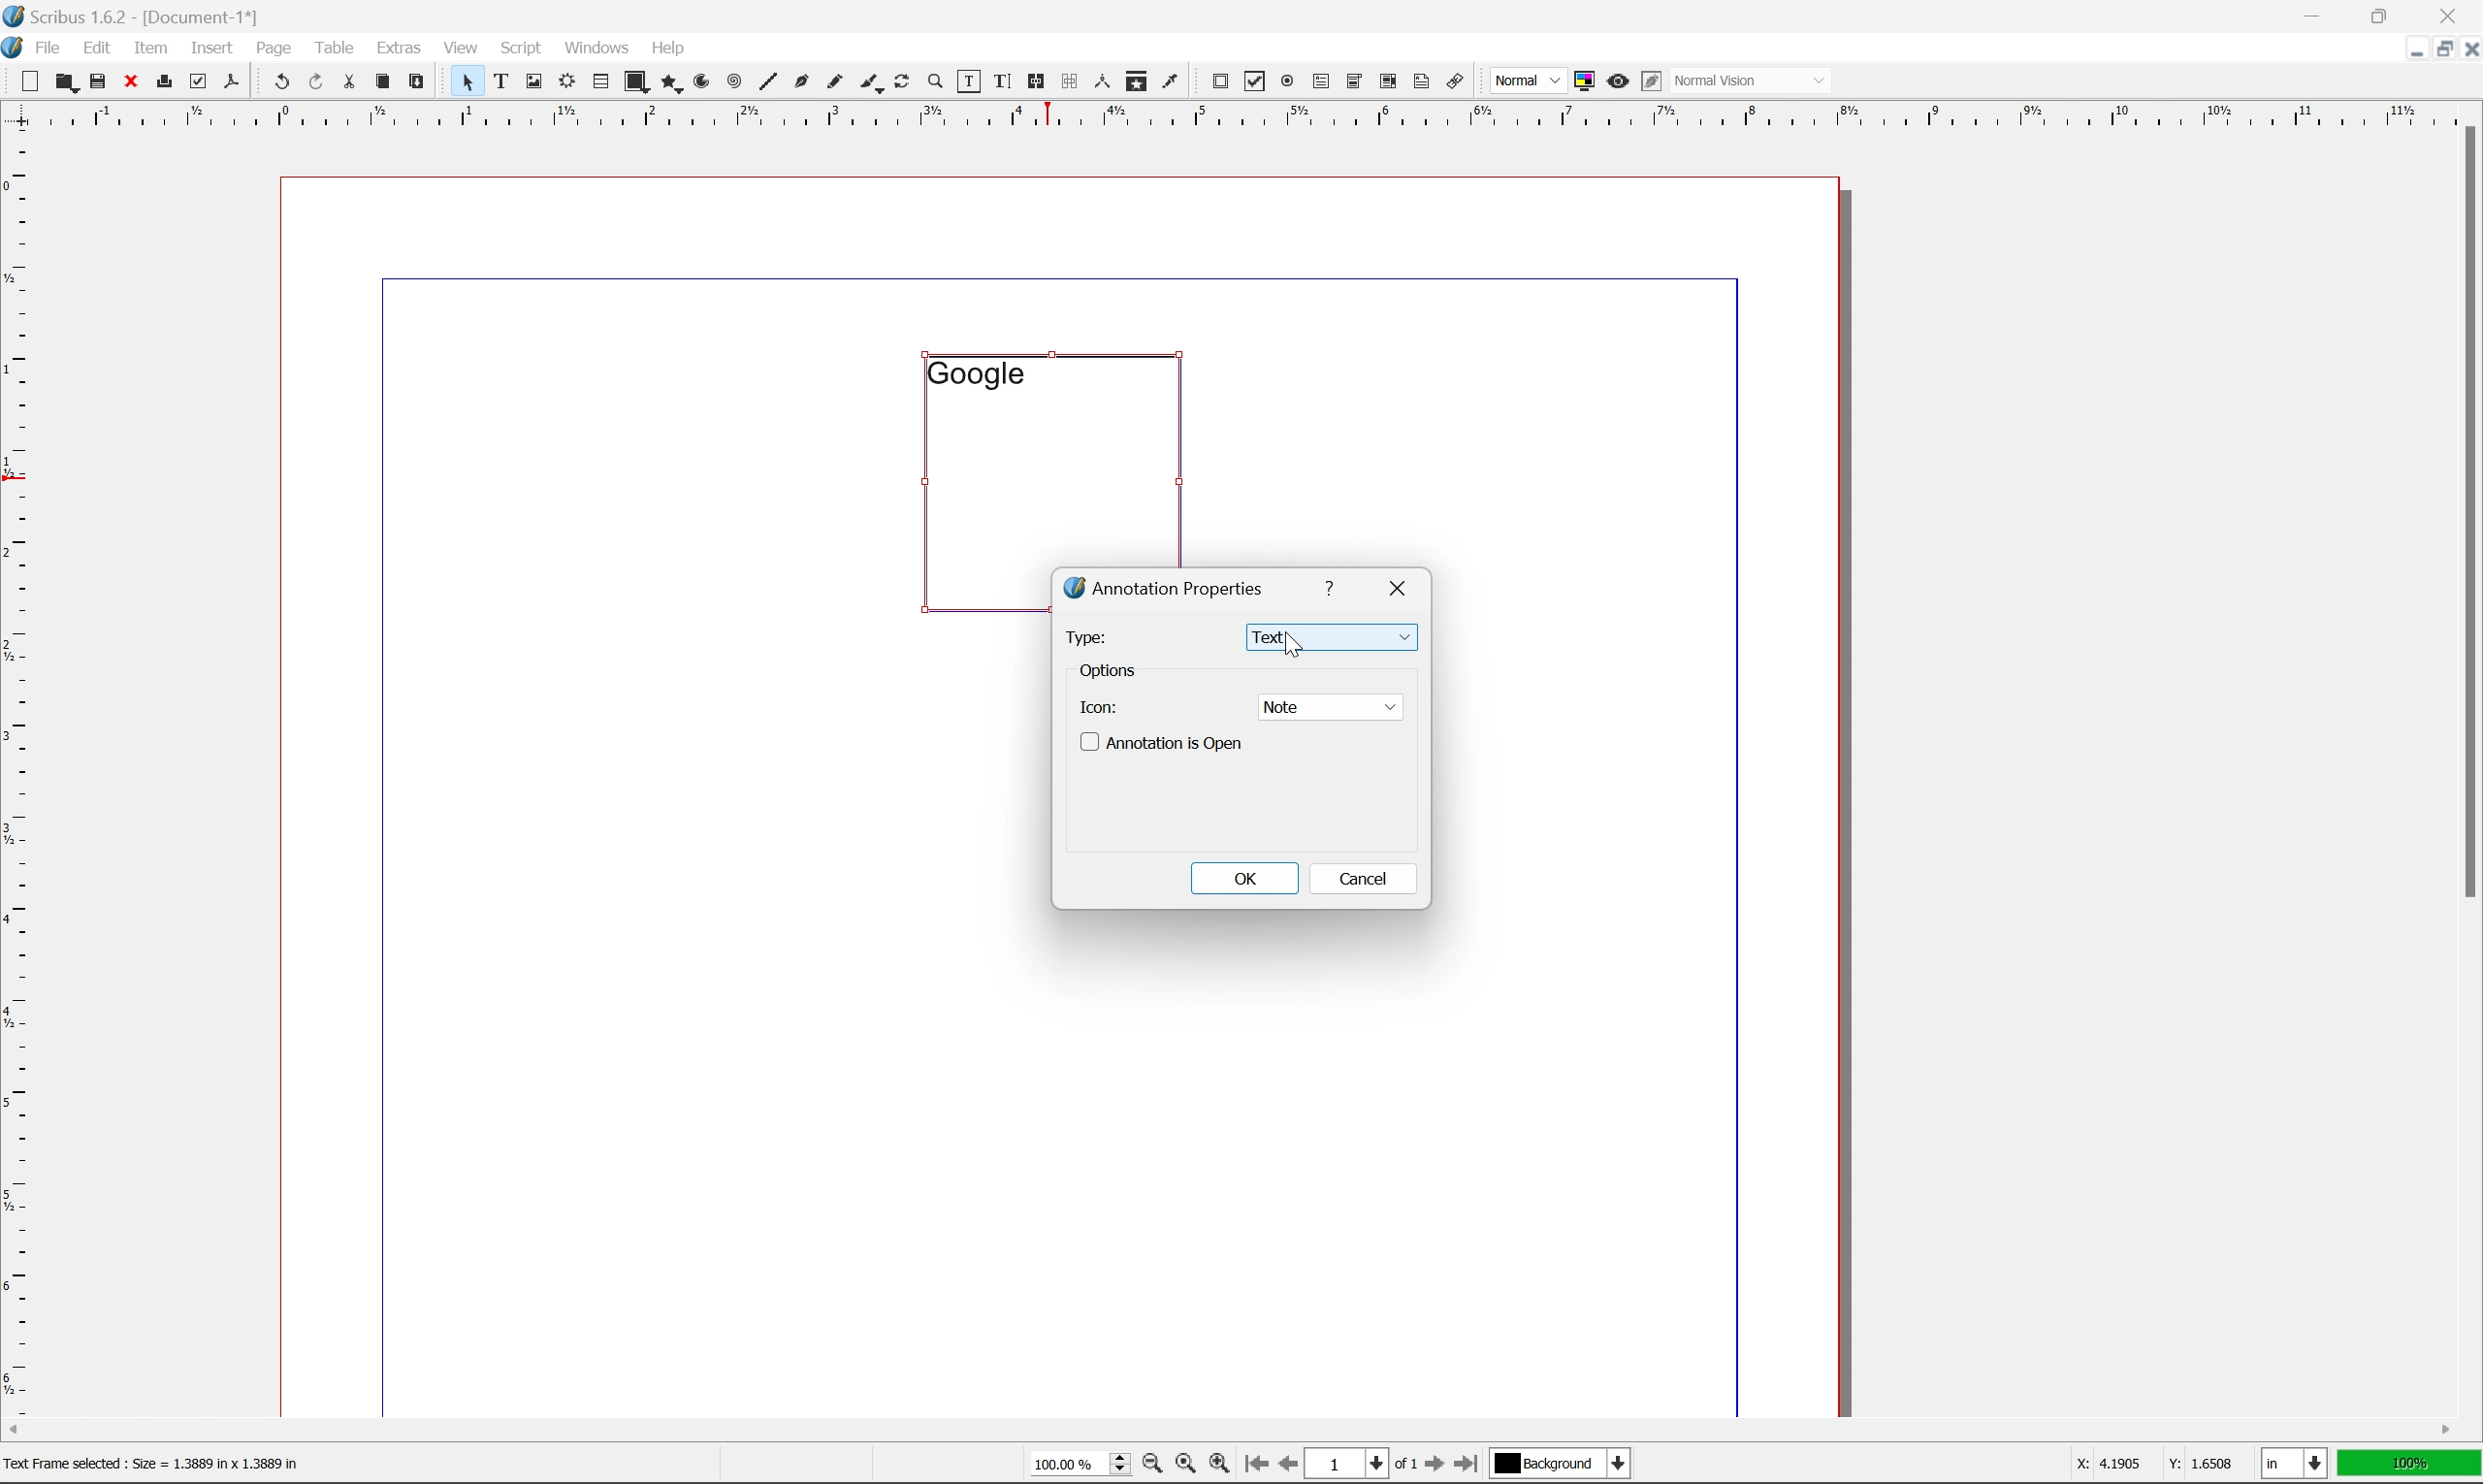 The height and width of the screenshot is (1484, 2483). Describe the element at coordinates (1360, 1466) in the screenshot. I see `select current page` at that location.